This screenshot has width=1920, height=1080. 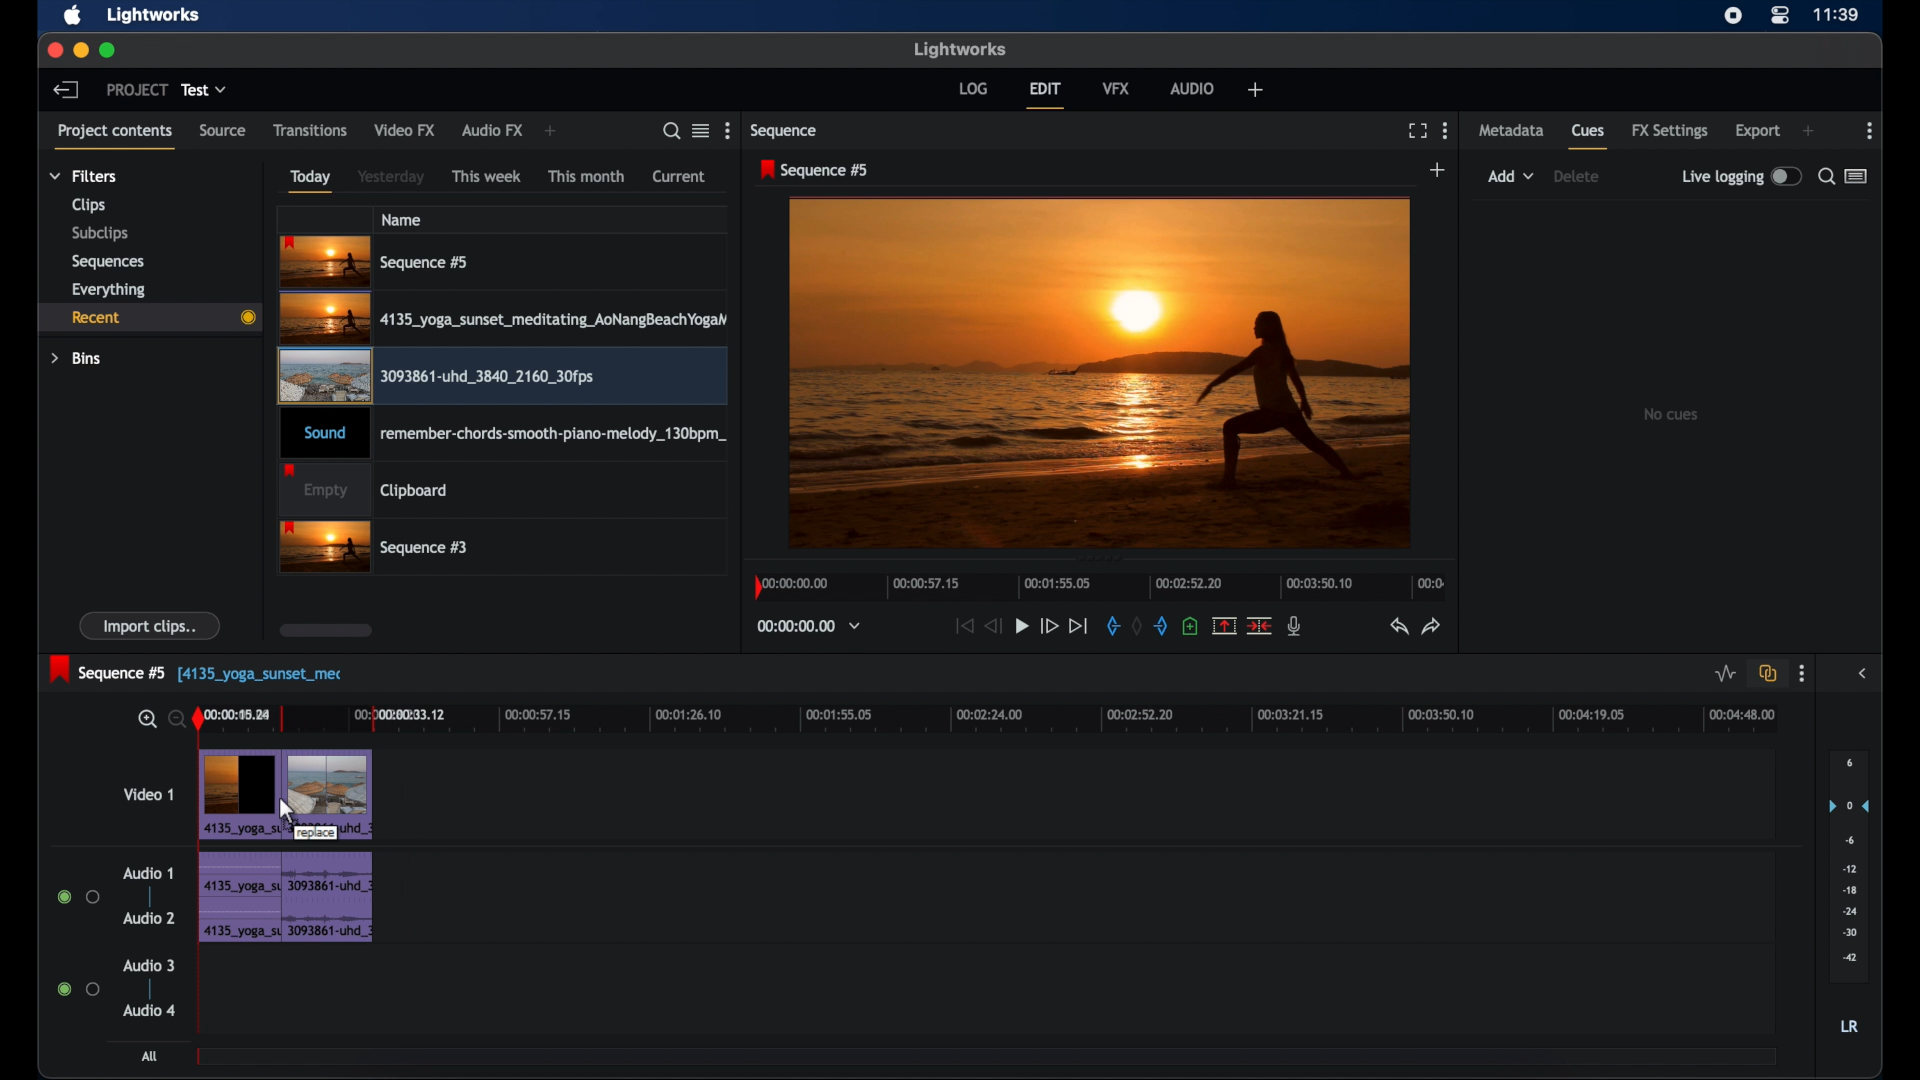 I want to click on live logging, so click(x=1742, y=175).